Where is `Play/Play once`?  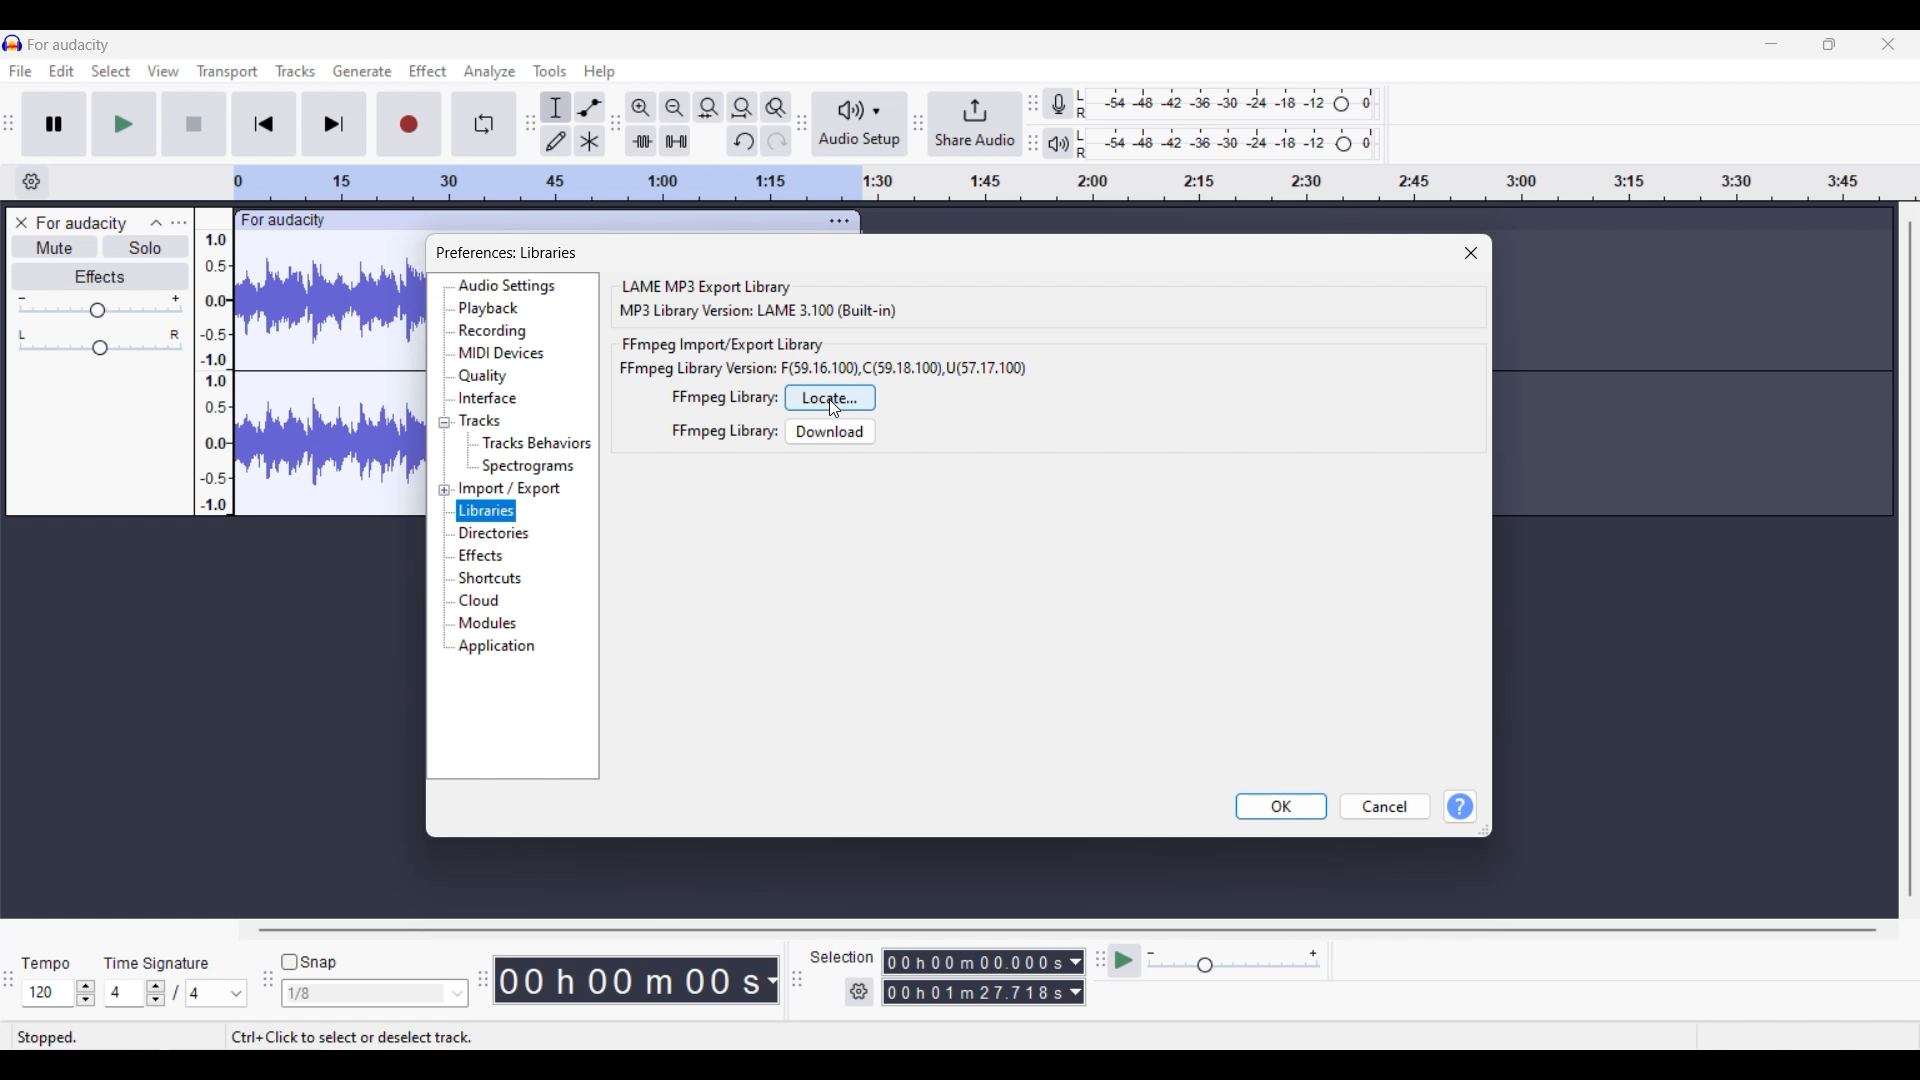 Play/Play once is located at coordinates (124, 124).